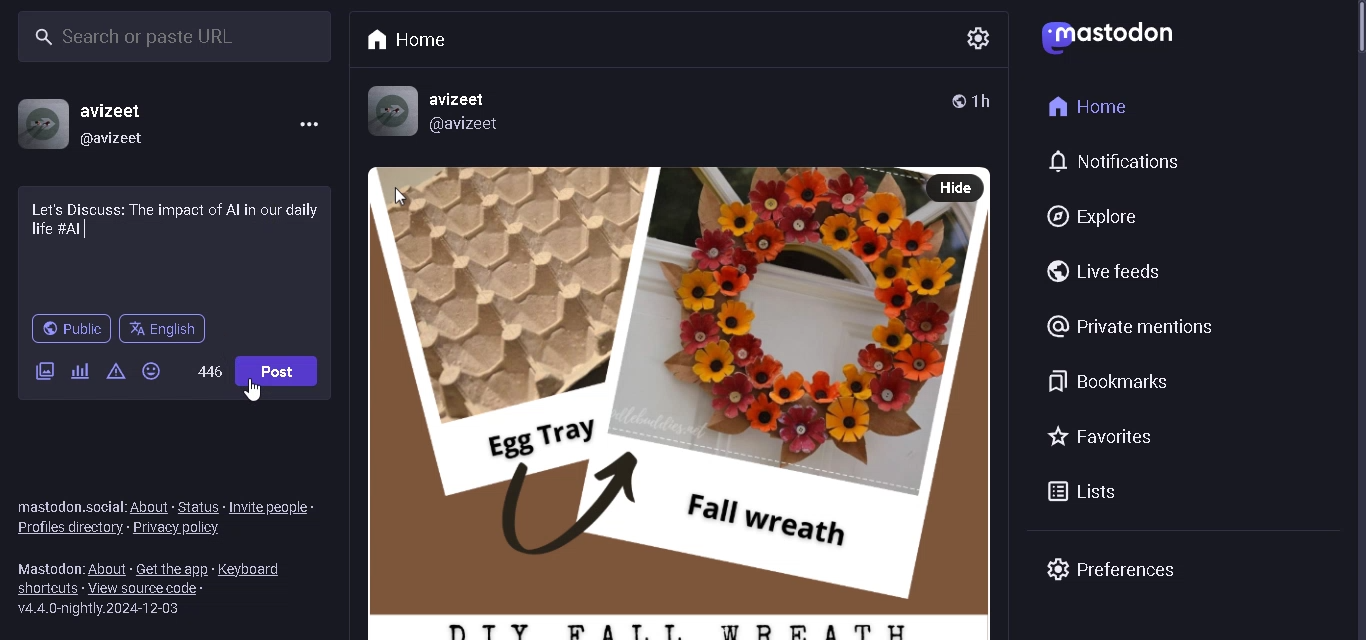  Describe the element at coordinates (151, 591) in the screenshot. I see `VIEW SOURCE CODE` at that location.